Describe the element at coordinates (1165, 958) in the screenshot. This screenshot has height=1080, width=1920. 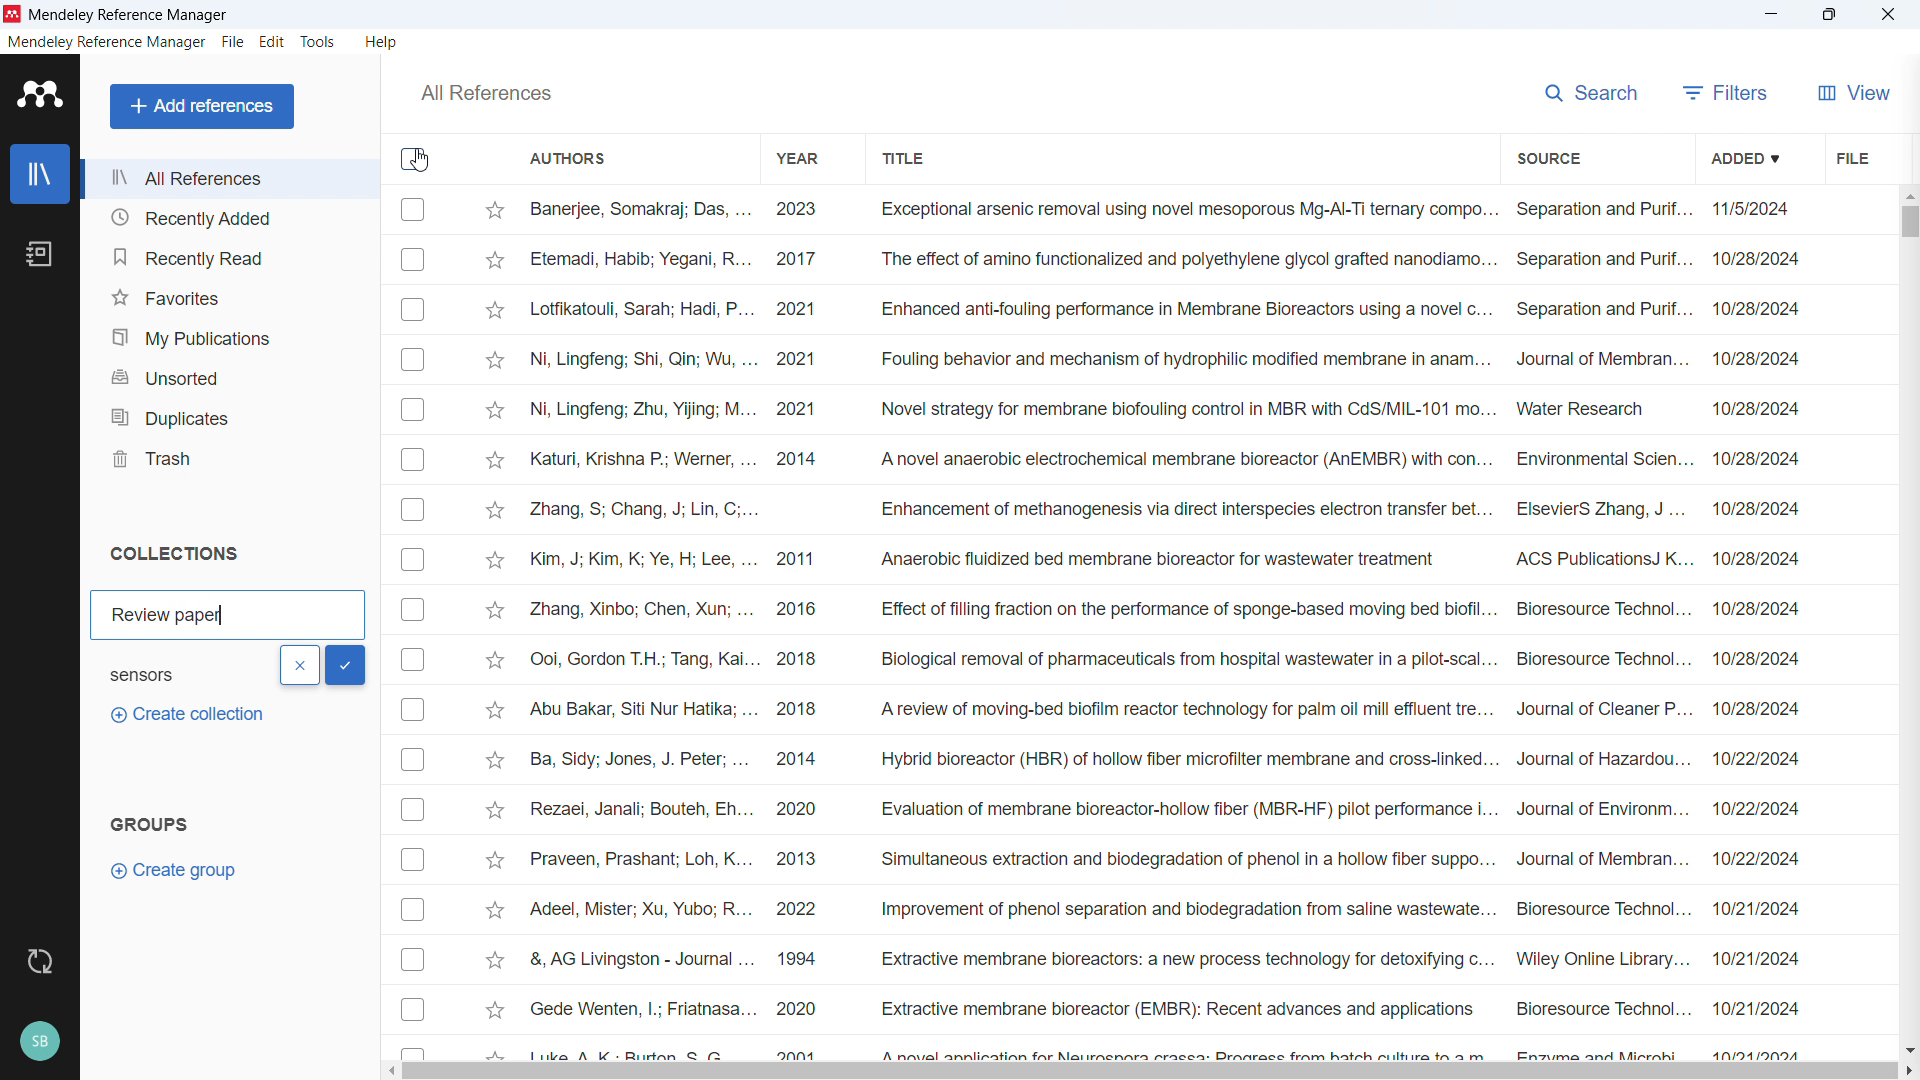
I see `&, AG Livingston - Journal ... 1994 Extractive membrane bioreactors: a new process technology for detoxifying c... Wiley Online Library... 10/21/2024` at that location.